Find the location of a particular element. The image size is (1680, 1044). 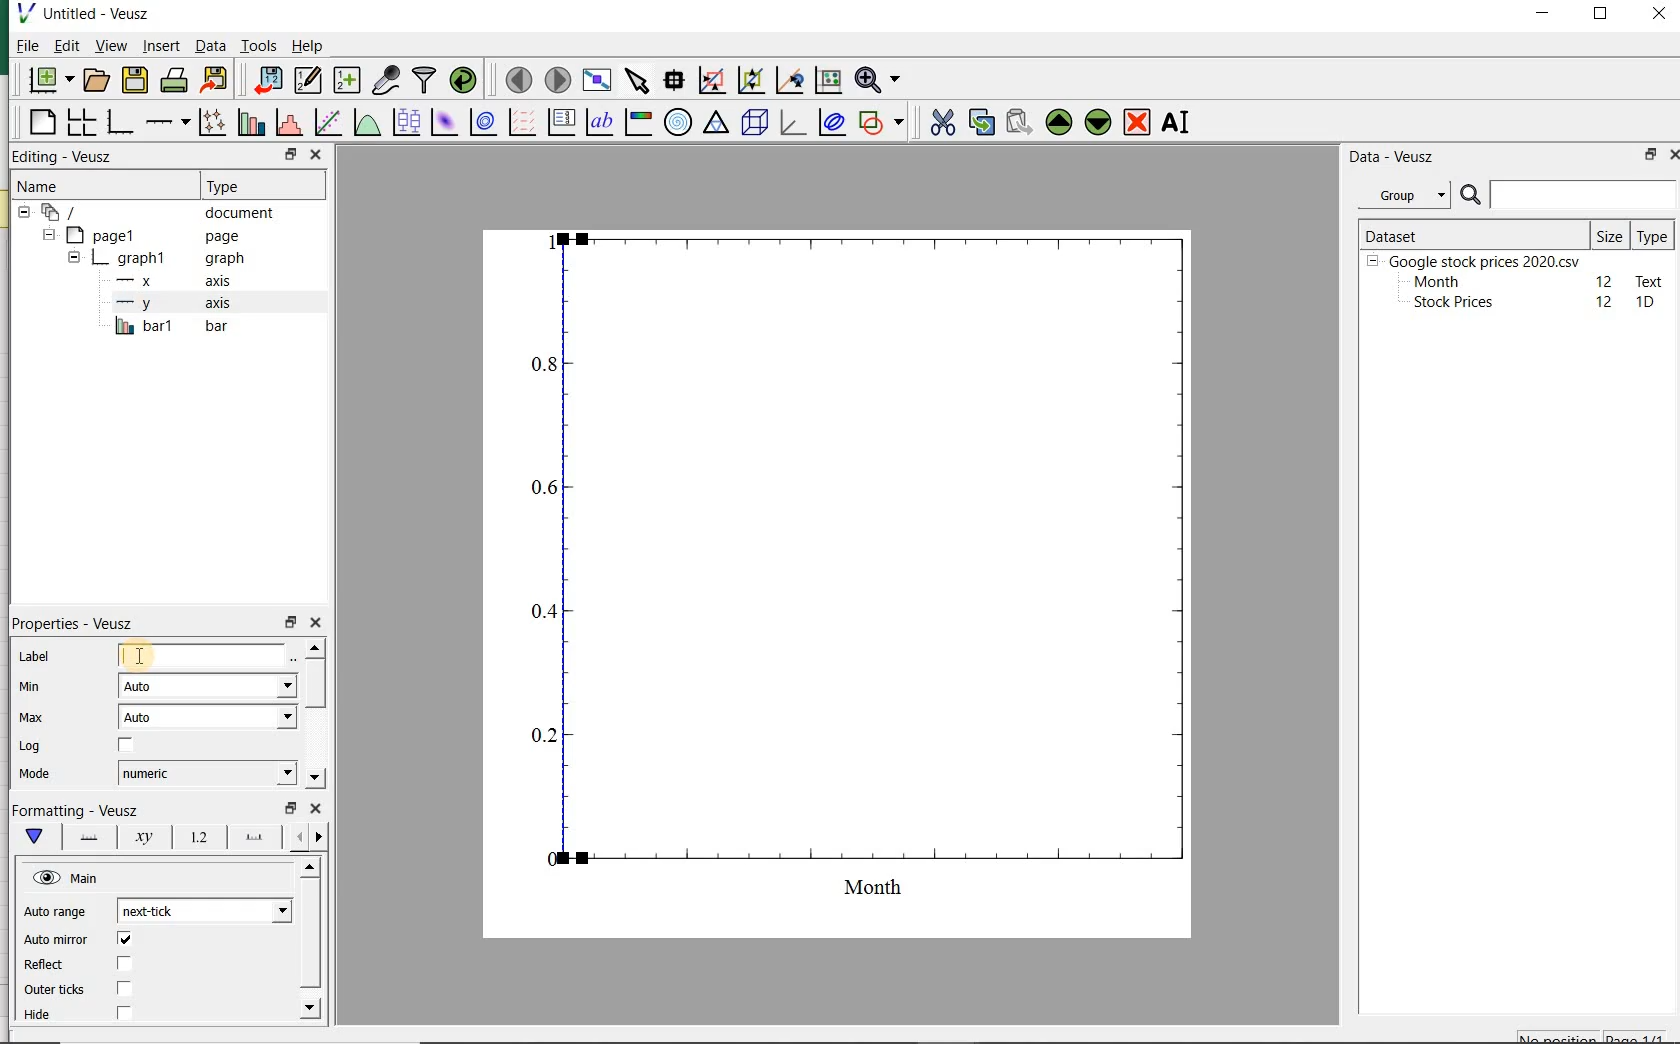

y-axis is located at coordinates (170, 304).